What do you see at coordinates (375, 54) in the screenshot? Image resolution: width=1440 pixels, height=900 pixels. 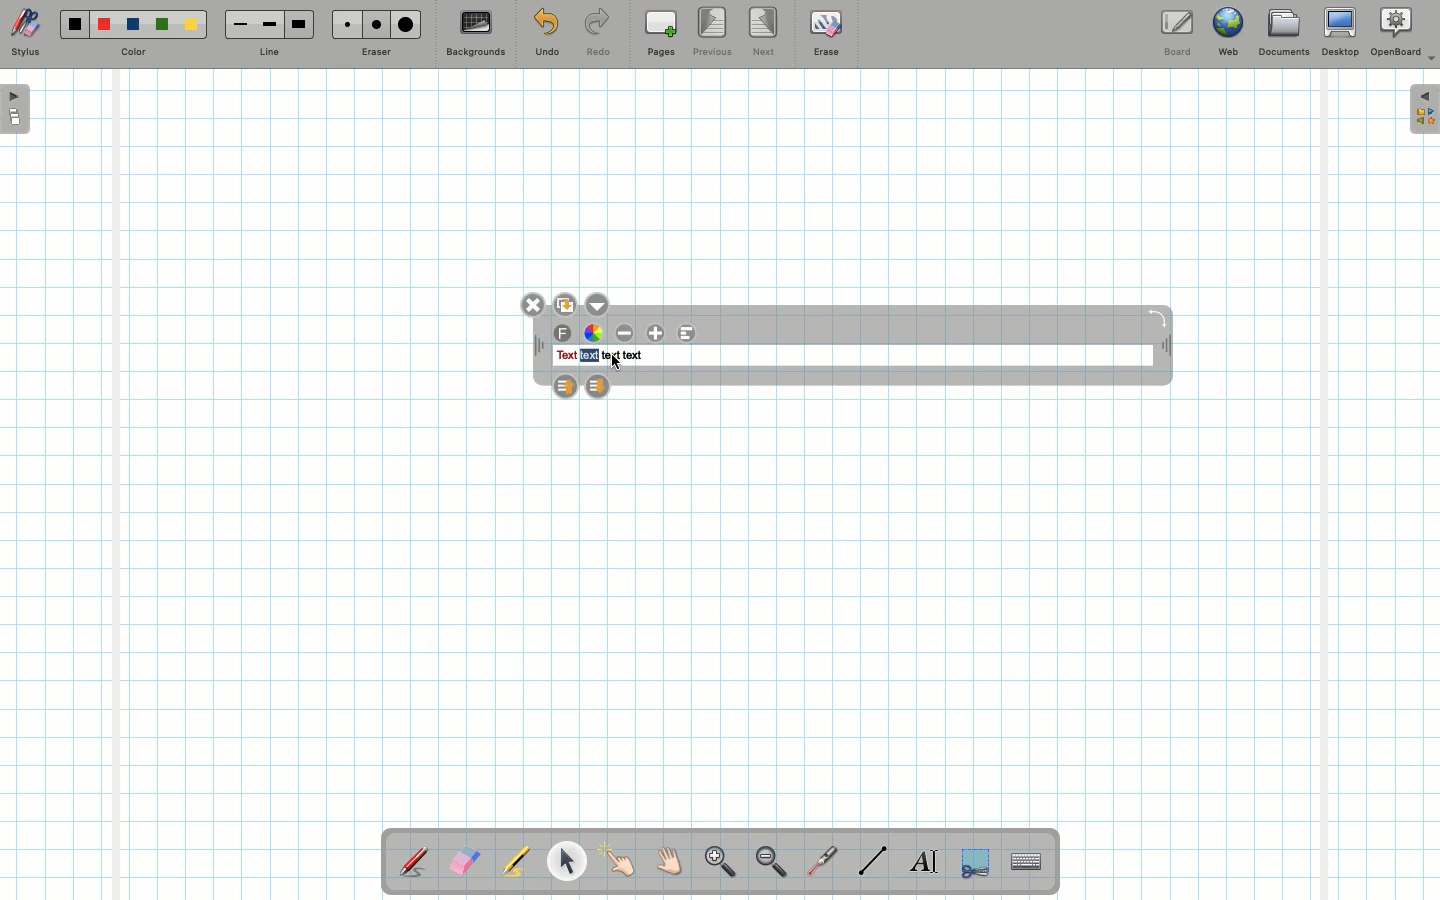 I see `Eraser` at bounding box center [375, 54].